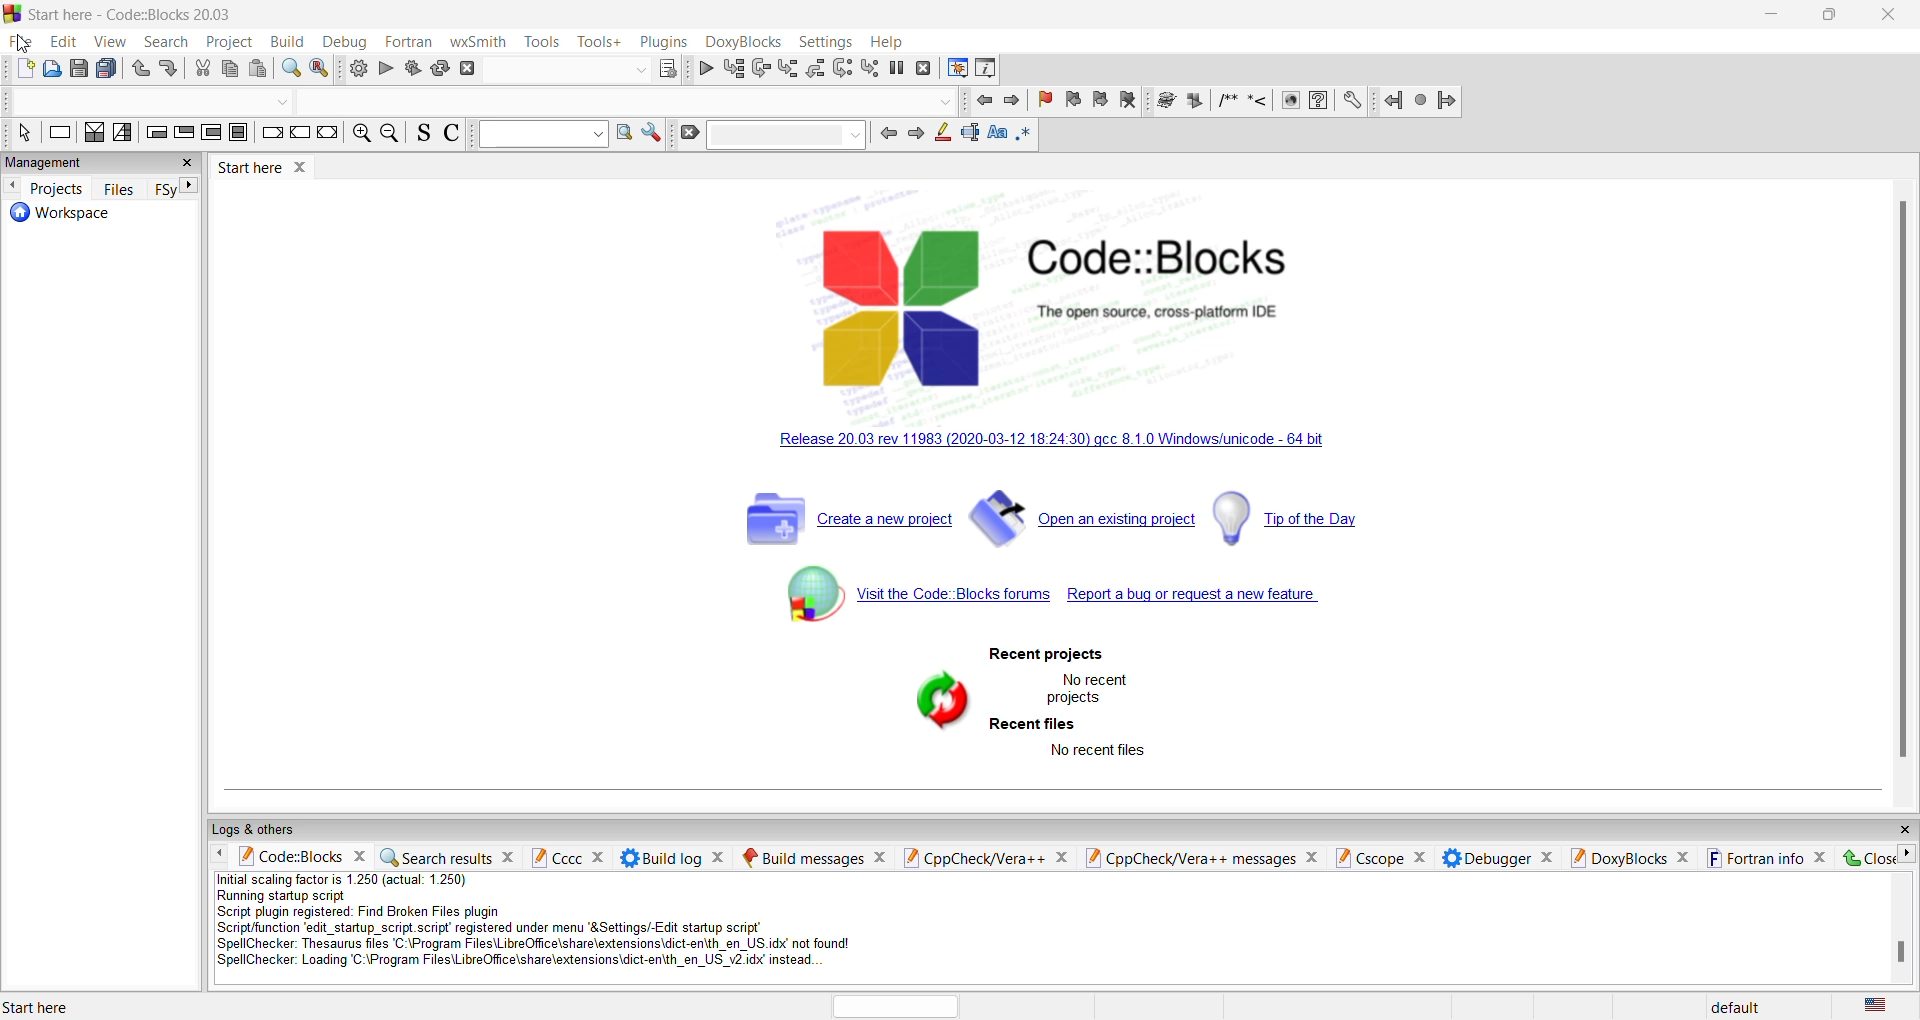 Image resolution: width=1920 pixels, height=1020 pixels. I want to click on next bookmark, so click(1099, 99).